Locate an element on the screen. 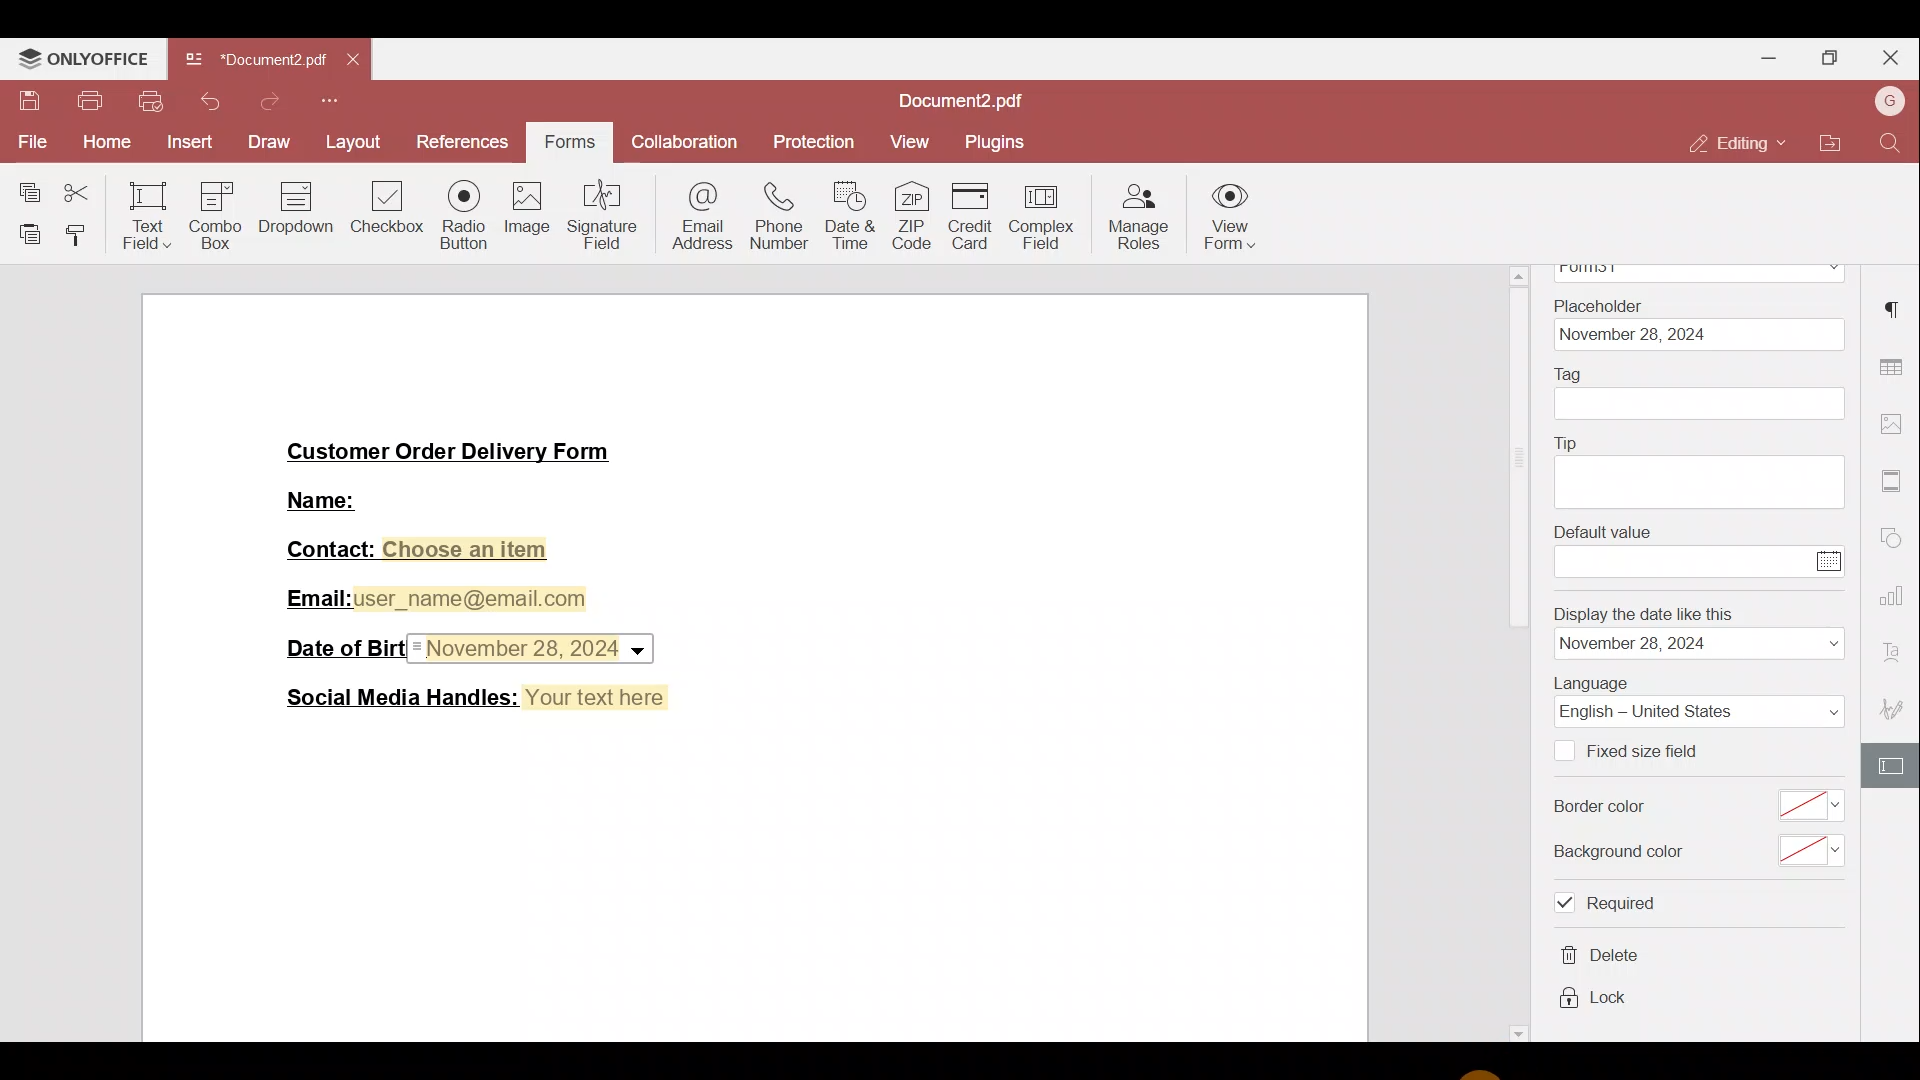  Form settings is located at coordinates (1895, 769).